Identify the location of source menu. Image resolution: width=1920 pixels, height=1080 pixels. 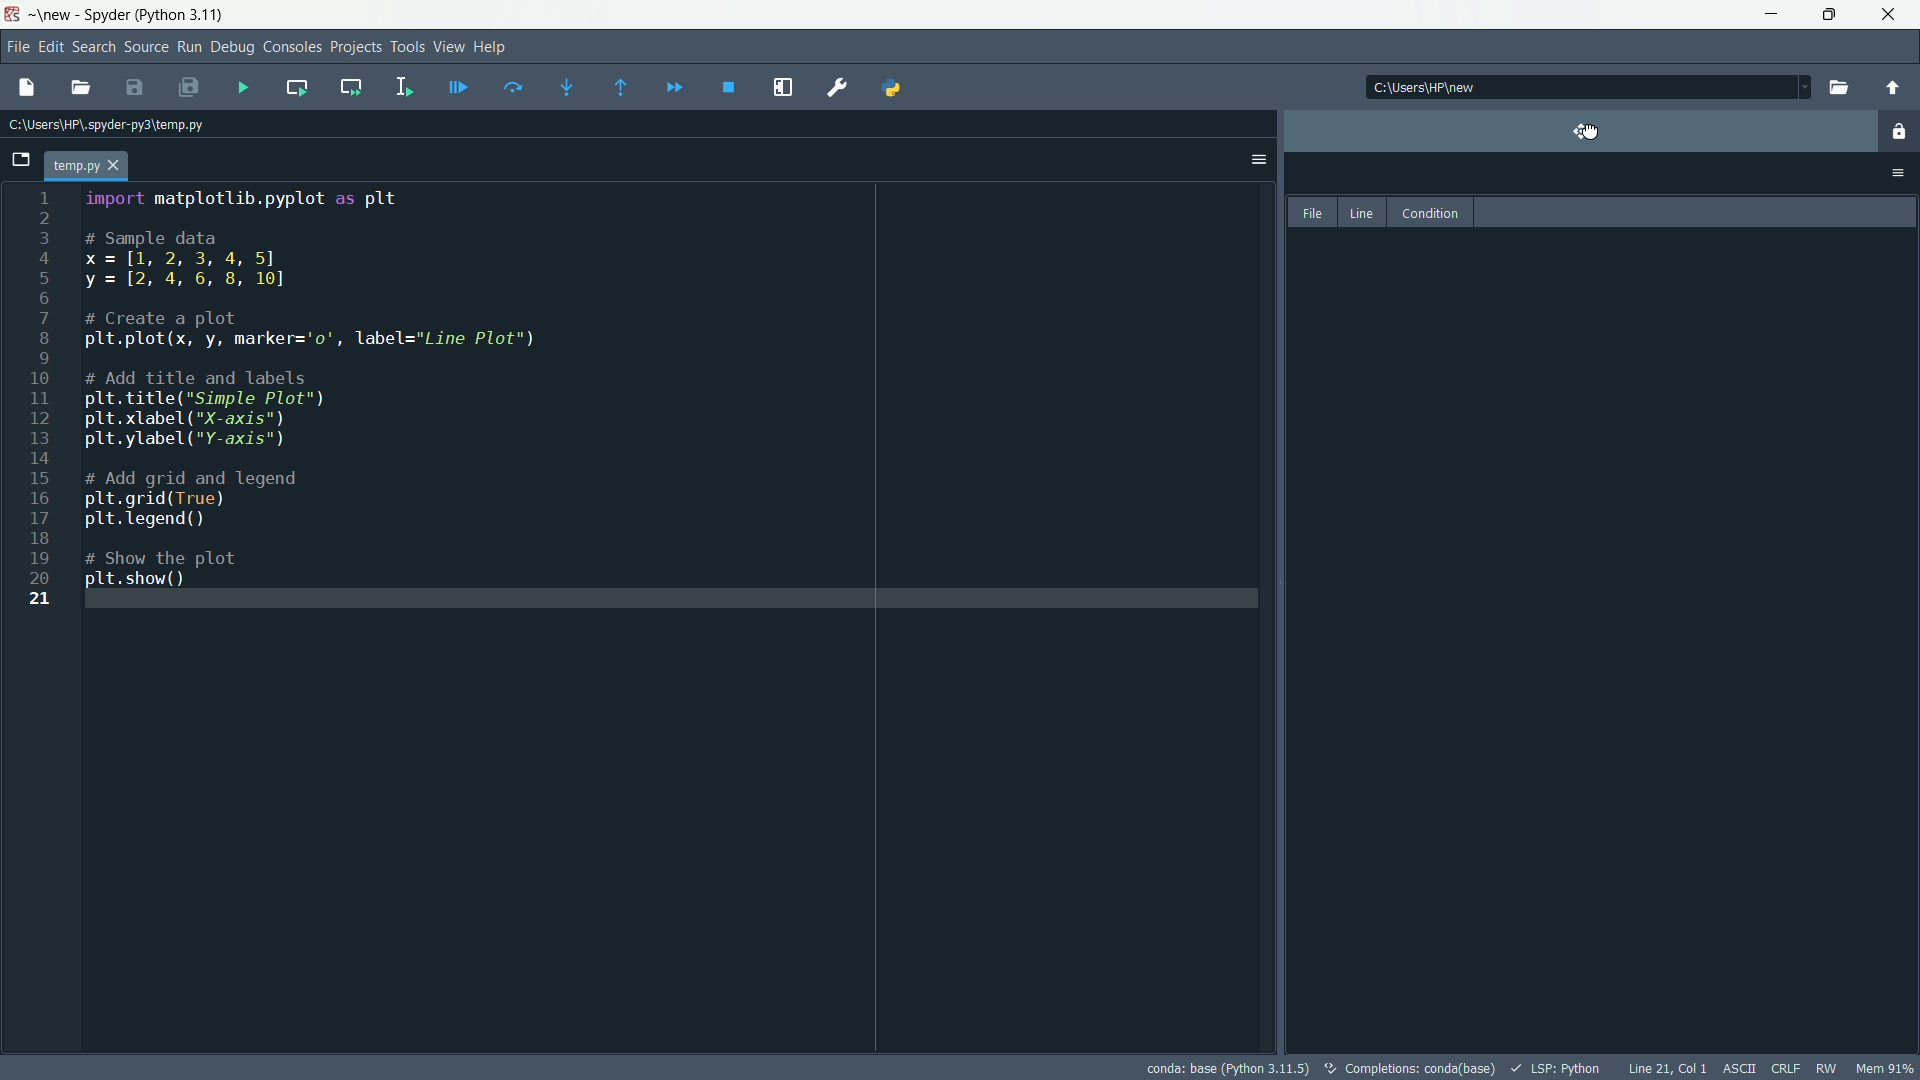
(144, 48).